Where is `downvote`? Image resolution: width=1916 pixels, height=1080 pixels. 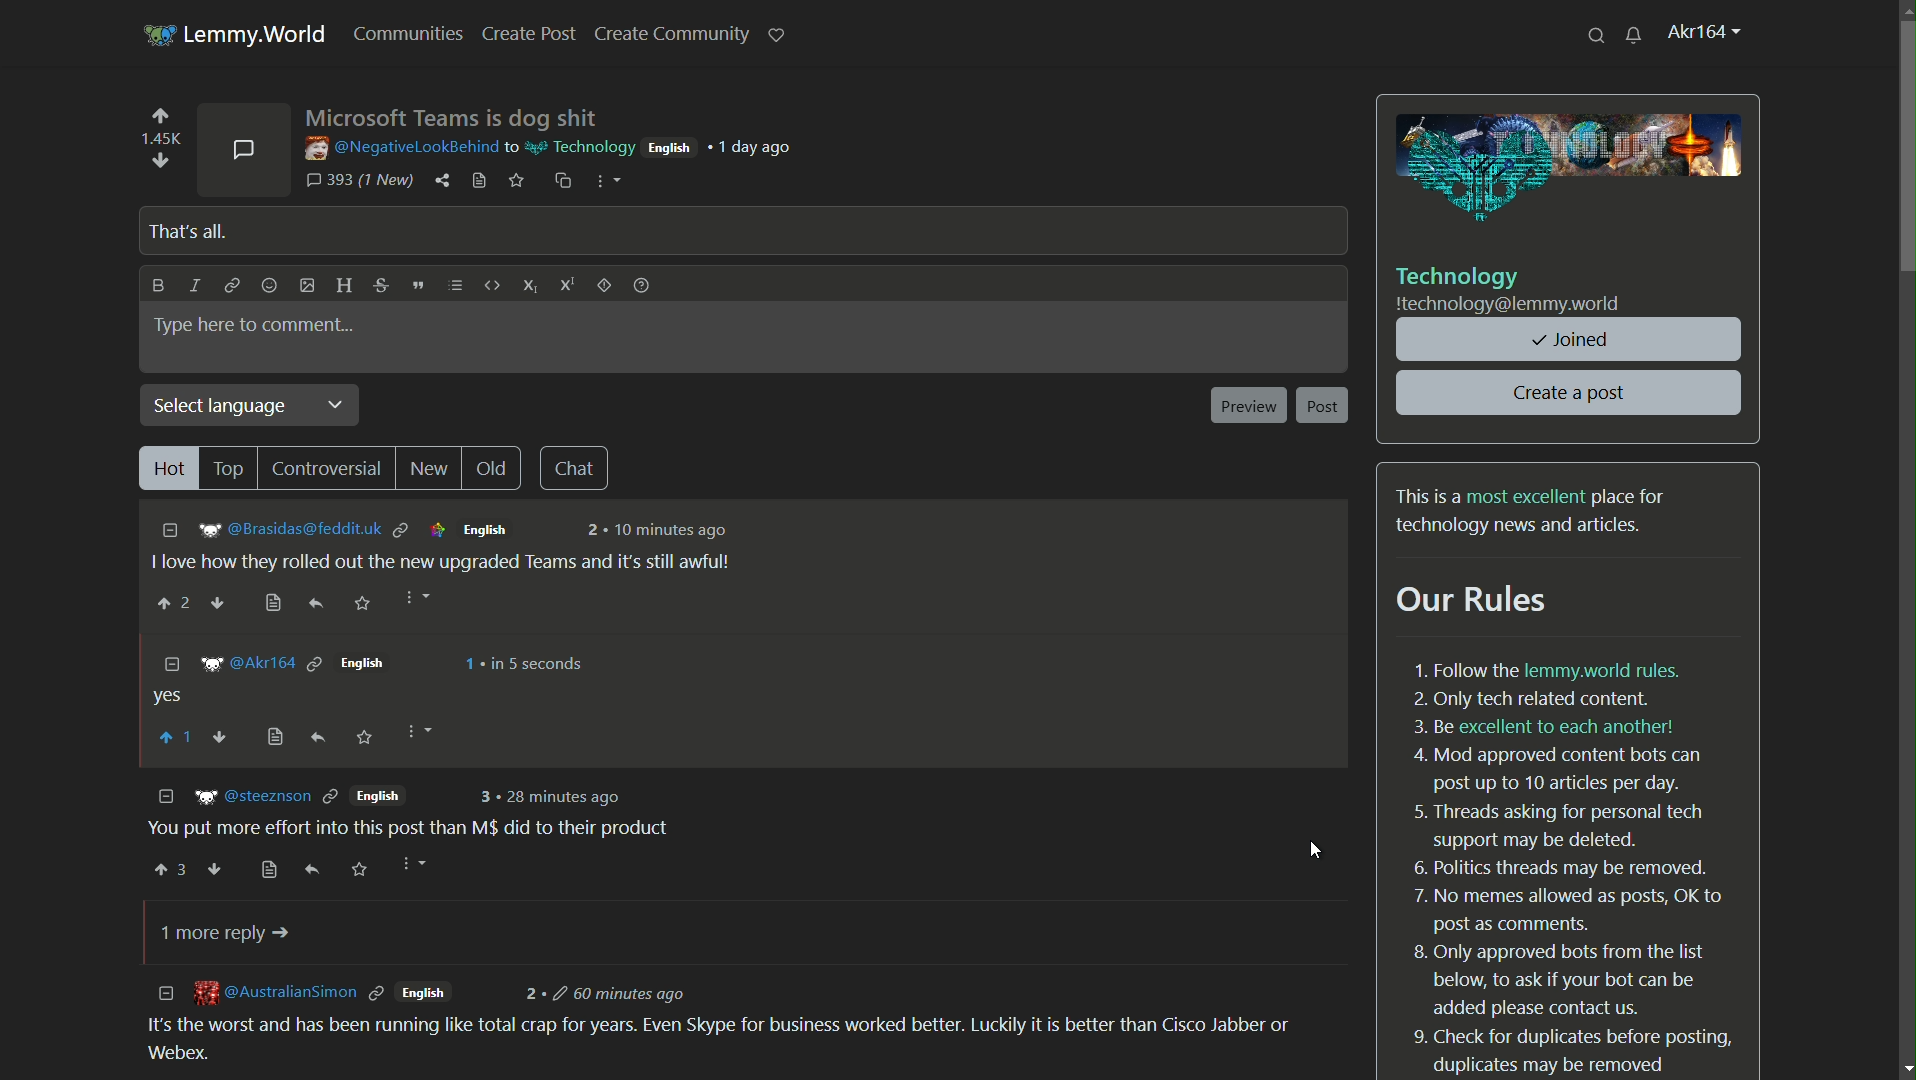 downvote is located at coordinates (217, 866).